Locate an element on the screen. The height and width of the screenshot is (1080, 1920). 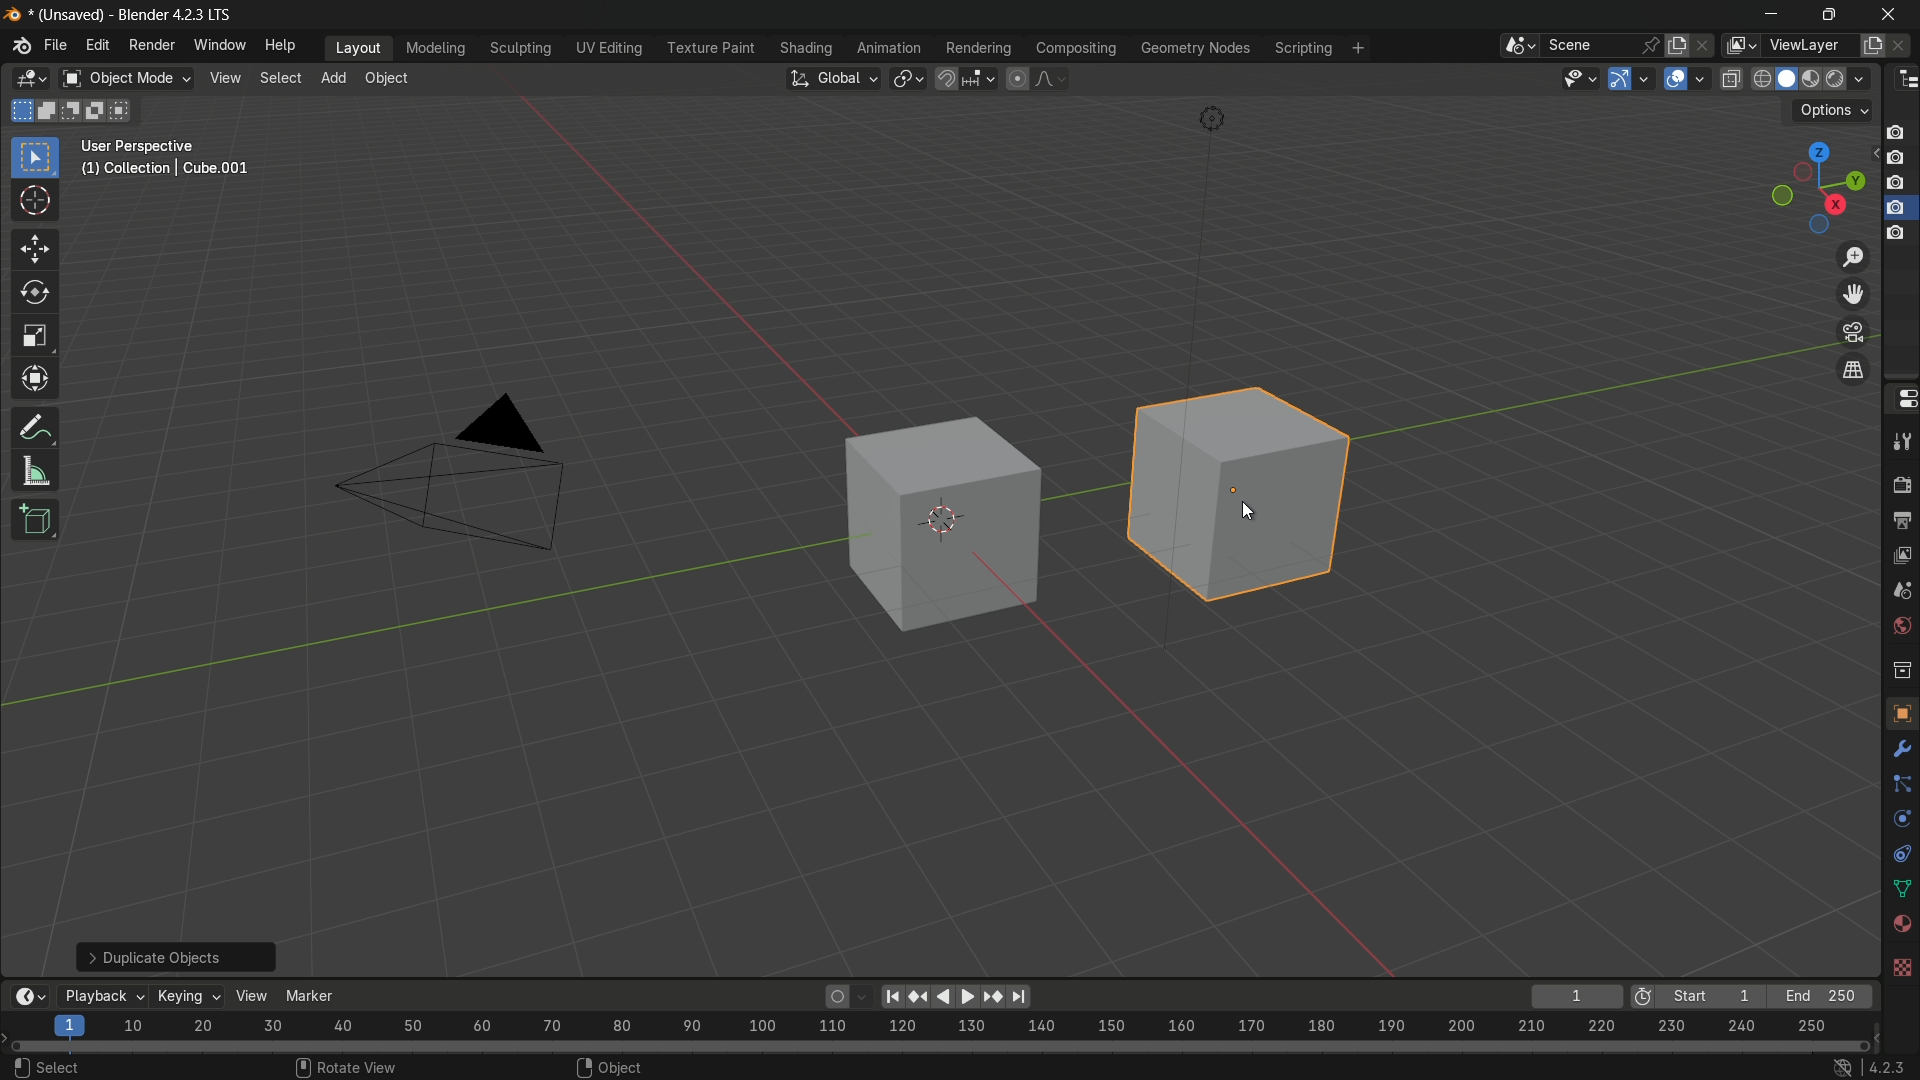
select tab is located at coordinates (283, 77).